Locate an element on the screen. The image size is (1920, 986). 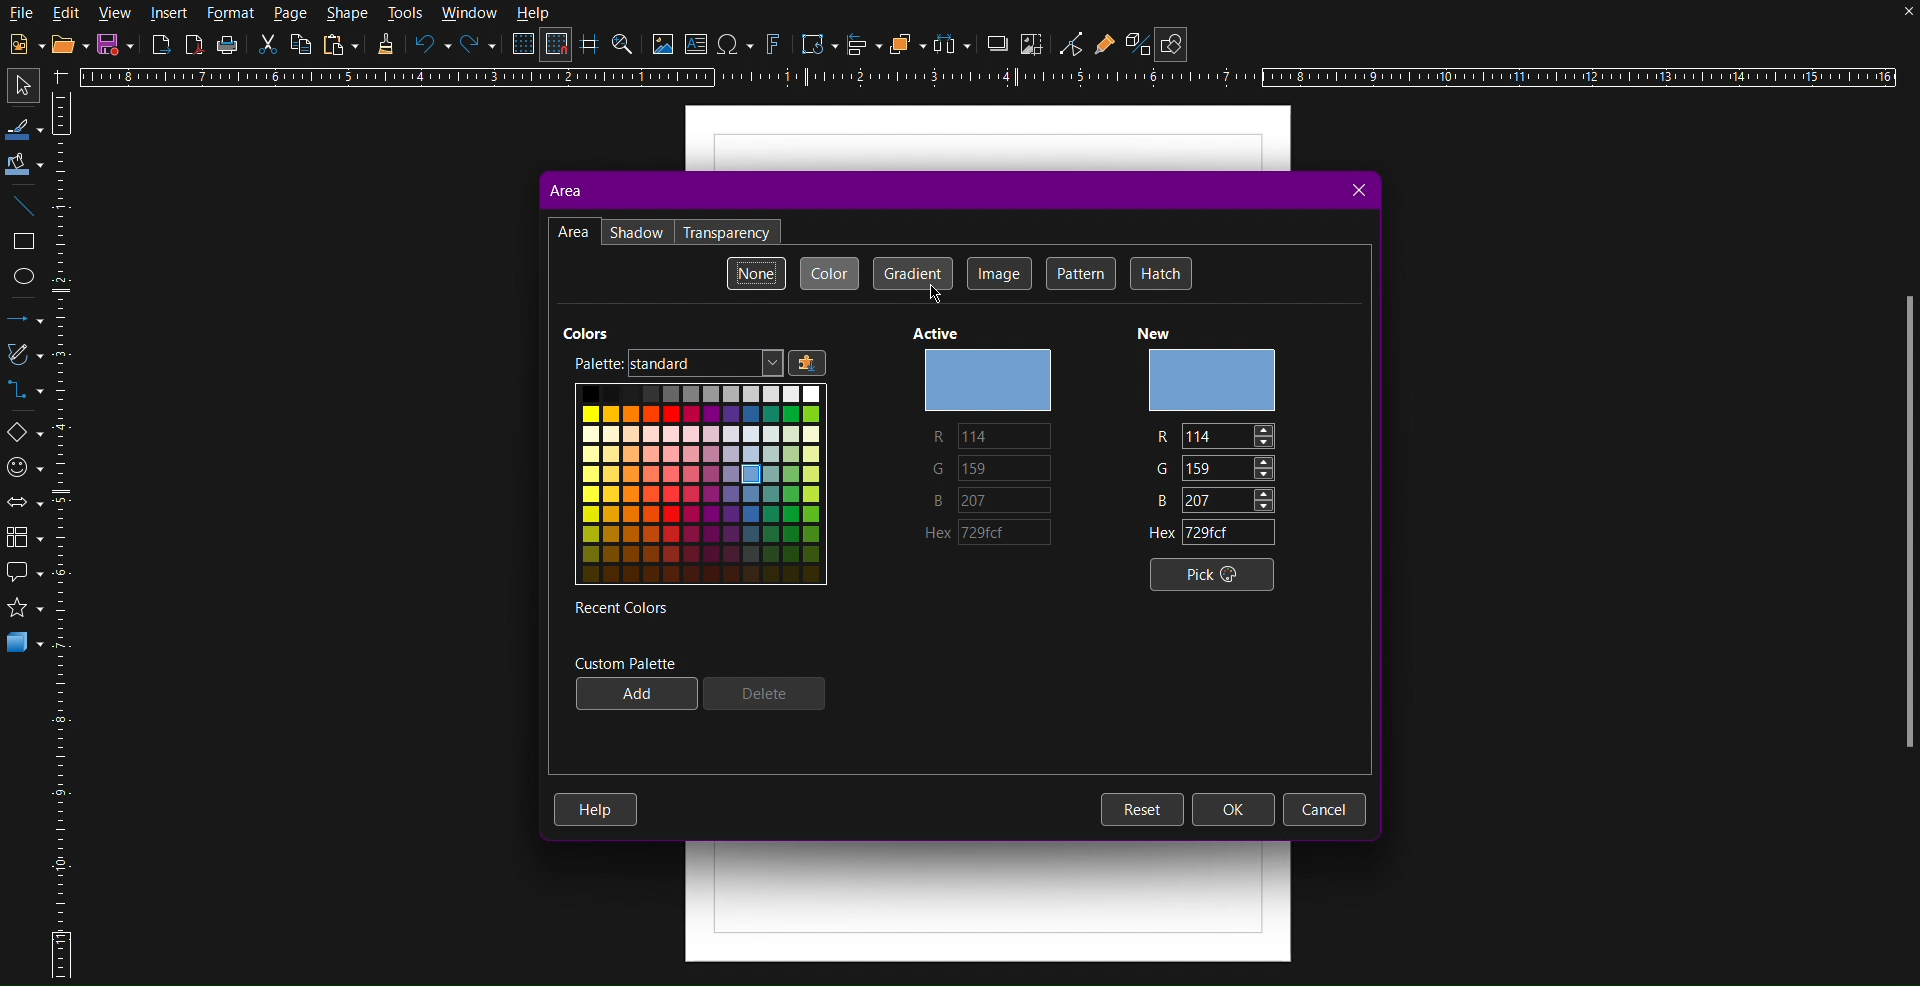
Vectors is located at coordinates (23, 358).